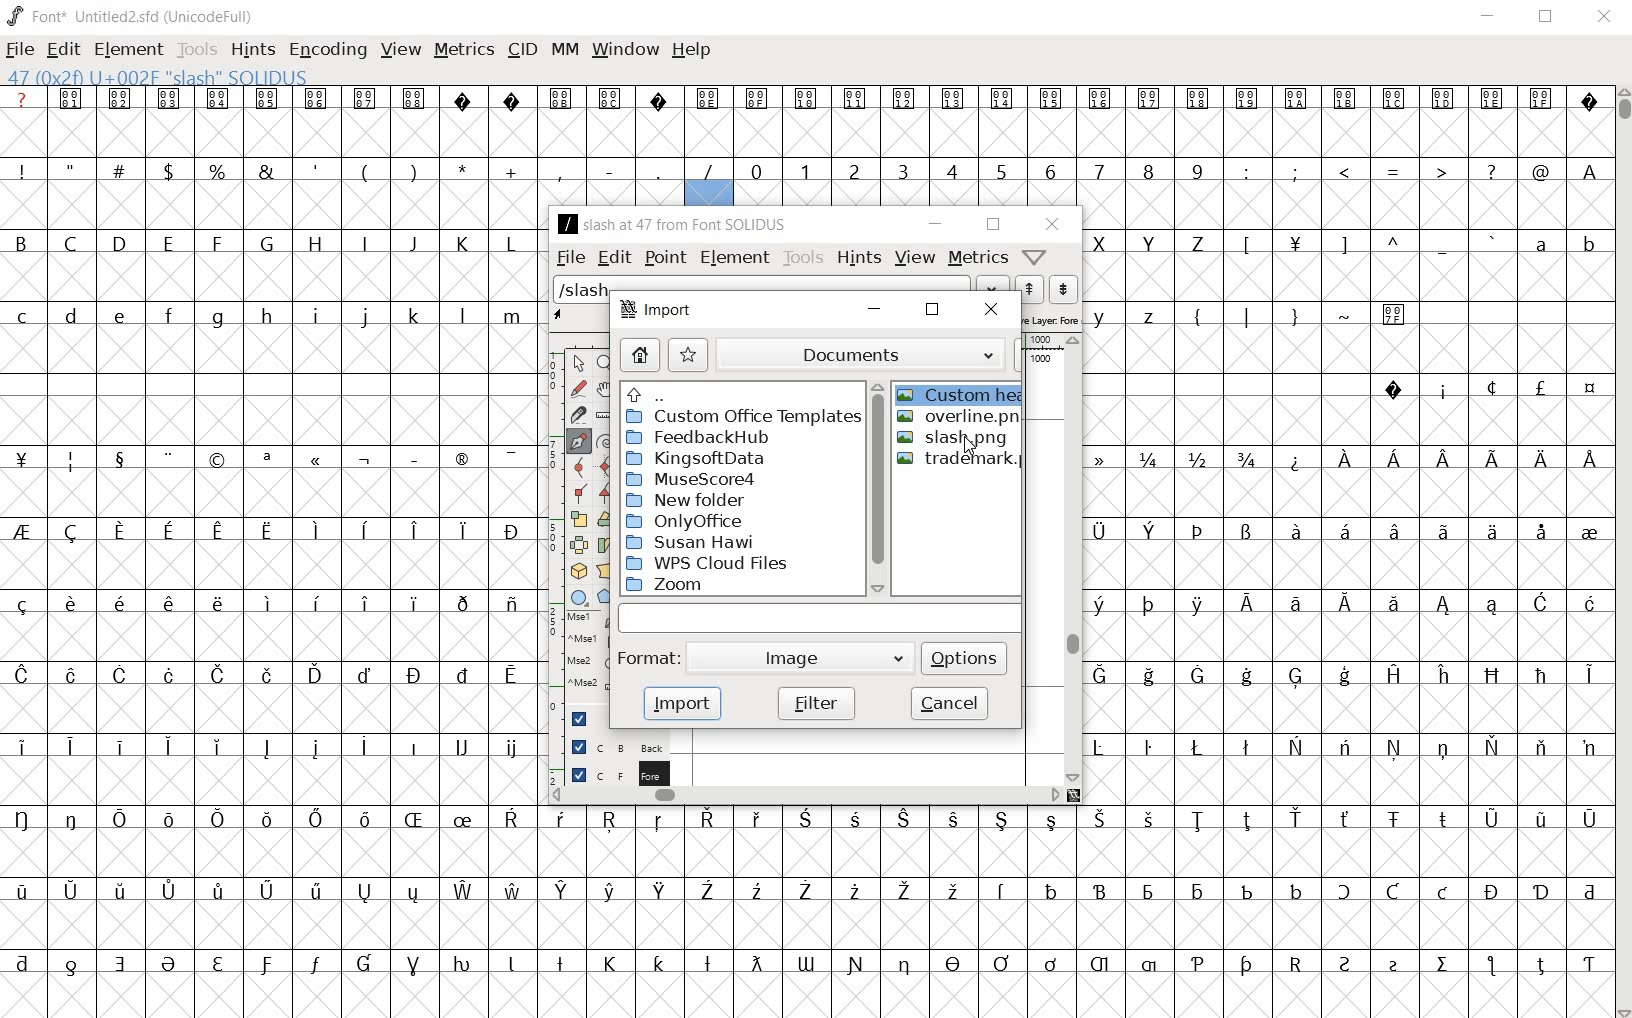 Image resolution: width=1632 pixels, height=1018 pixels. What do you see at coordinates (614, 257) in the screenshot?
I see `edit` at bounding box center [614, 257].